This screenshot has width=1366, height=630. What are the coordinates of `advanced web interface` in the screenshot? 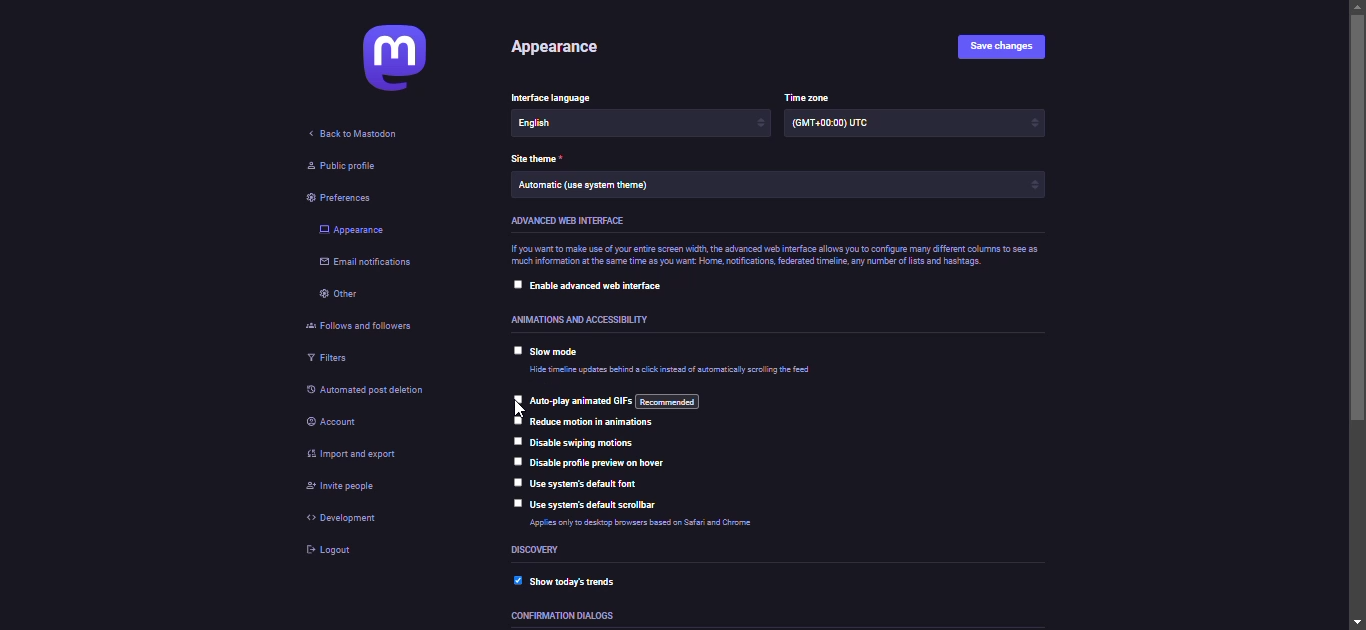 It's located at (570, 222).